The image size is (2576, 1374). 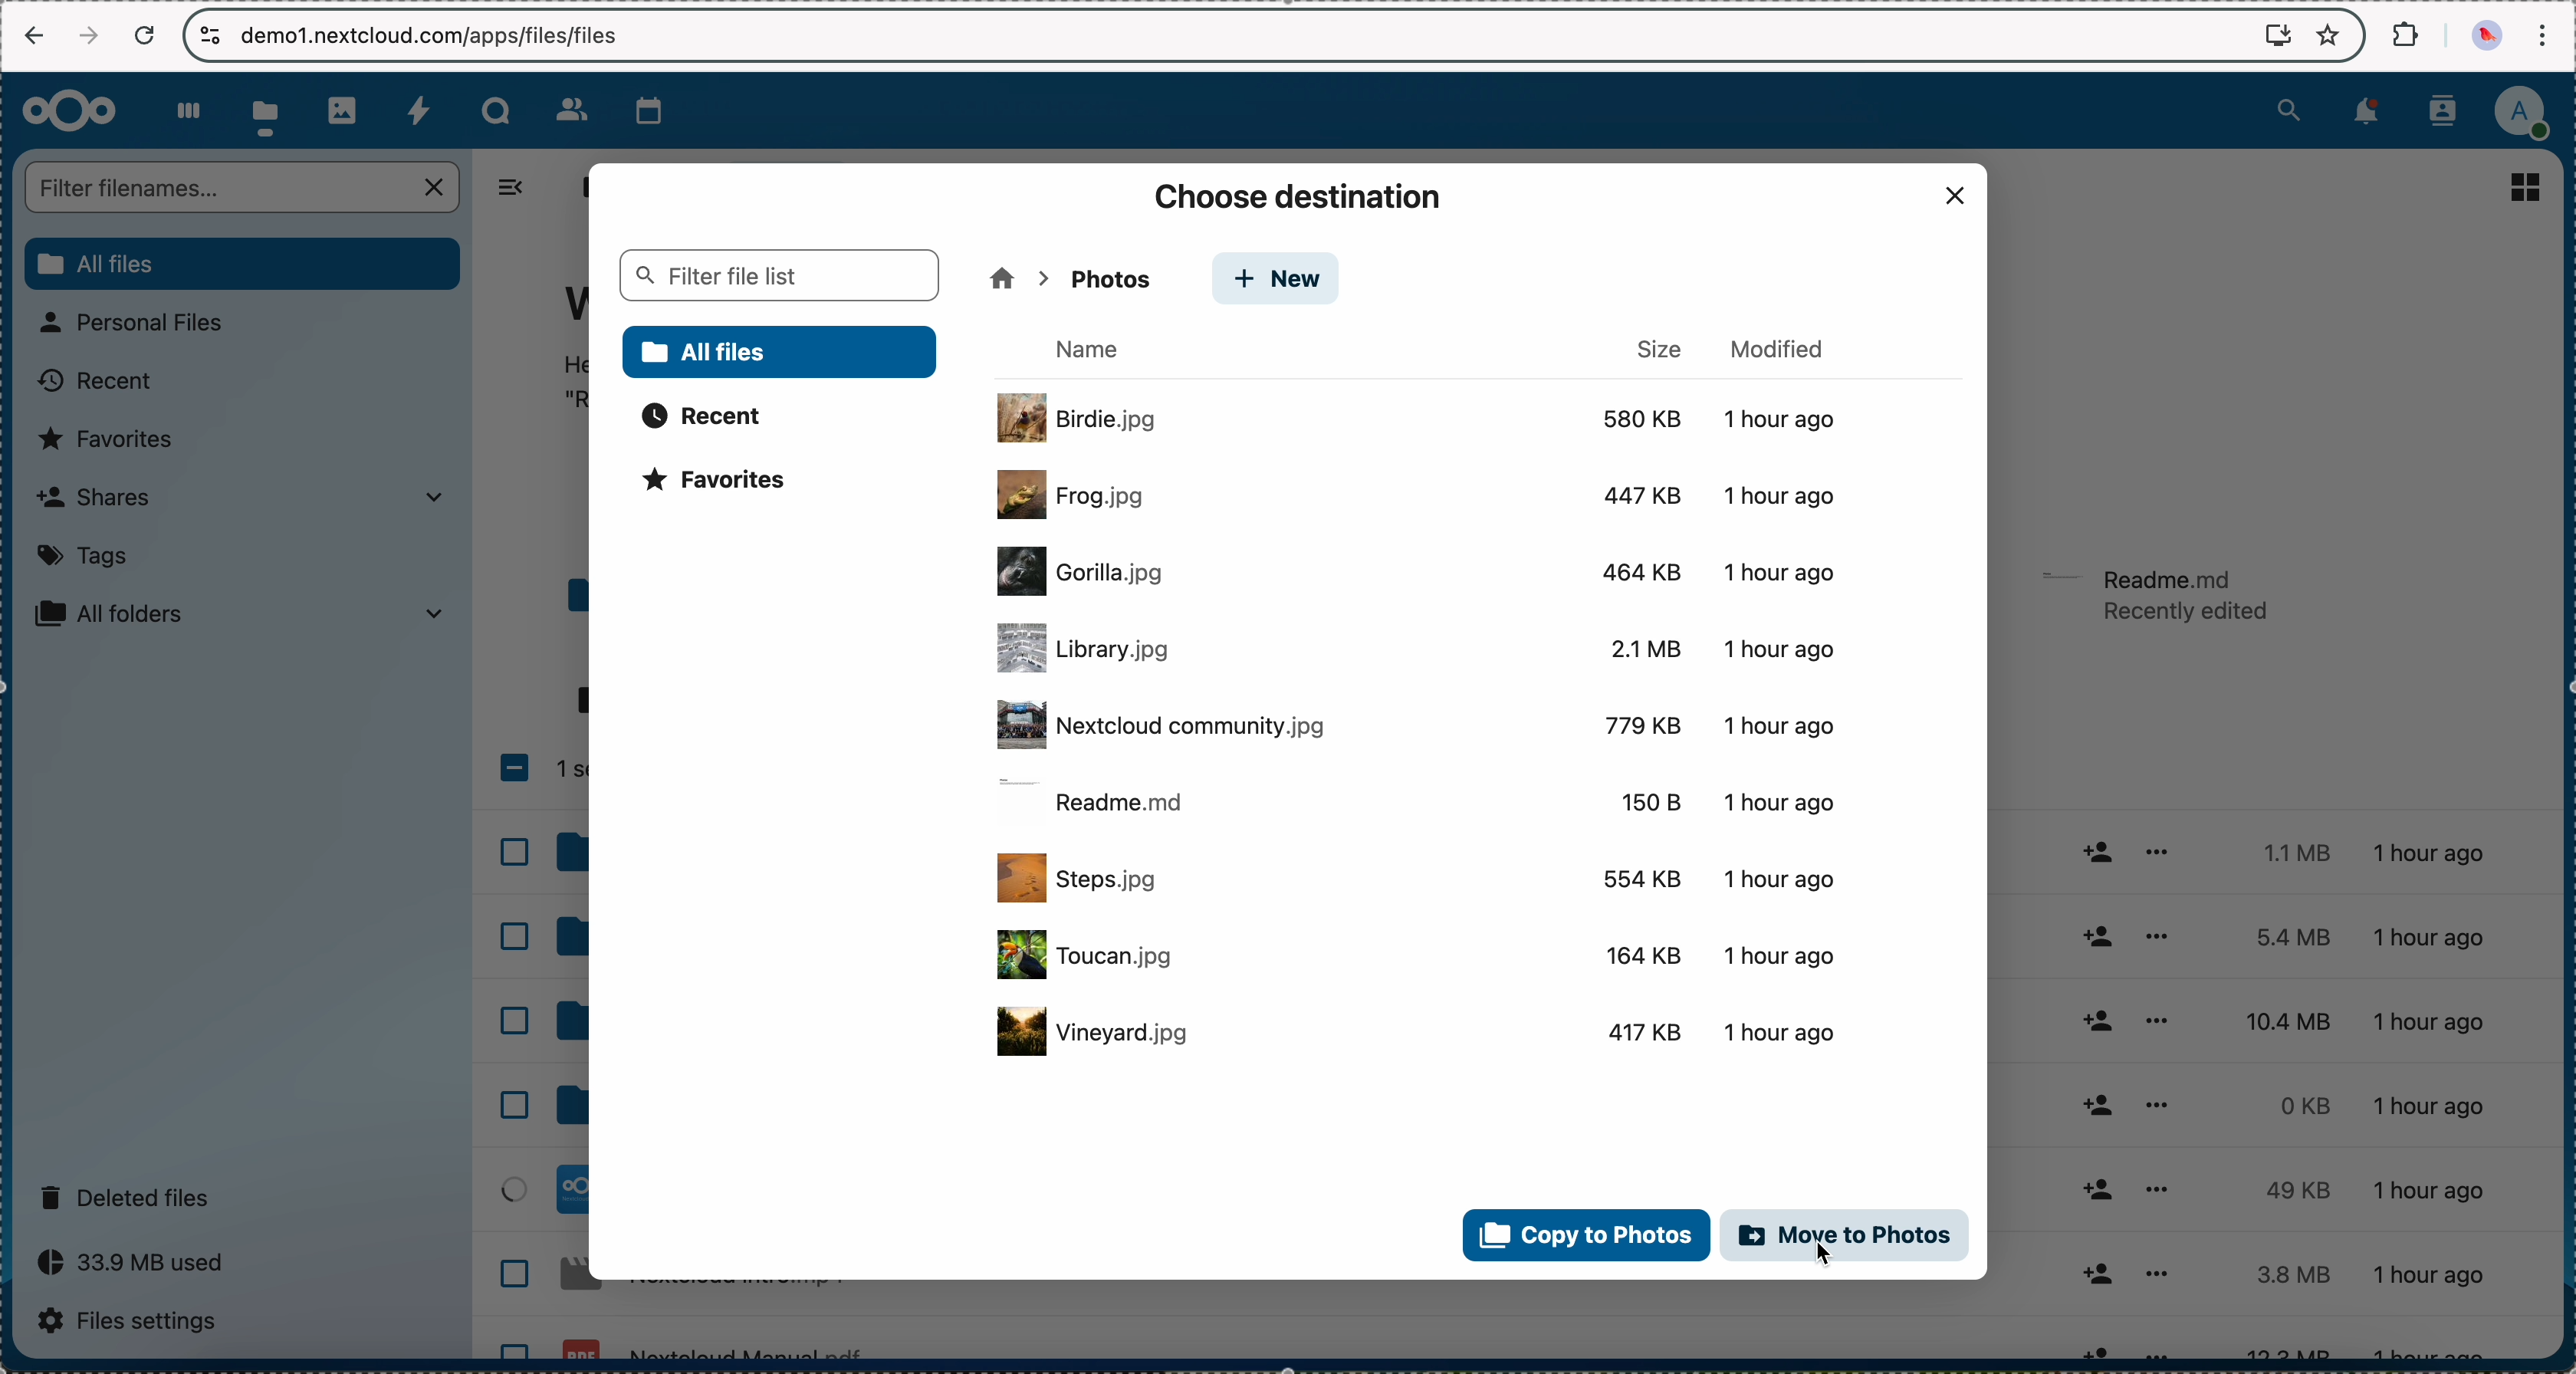 What do you see at coordinates (1660, 347) in the screenshot?
I see `size` at bounding box center [1660, 347].